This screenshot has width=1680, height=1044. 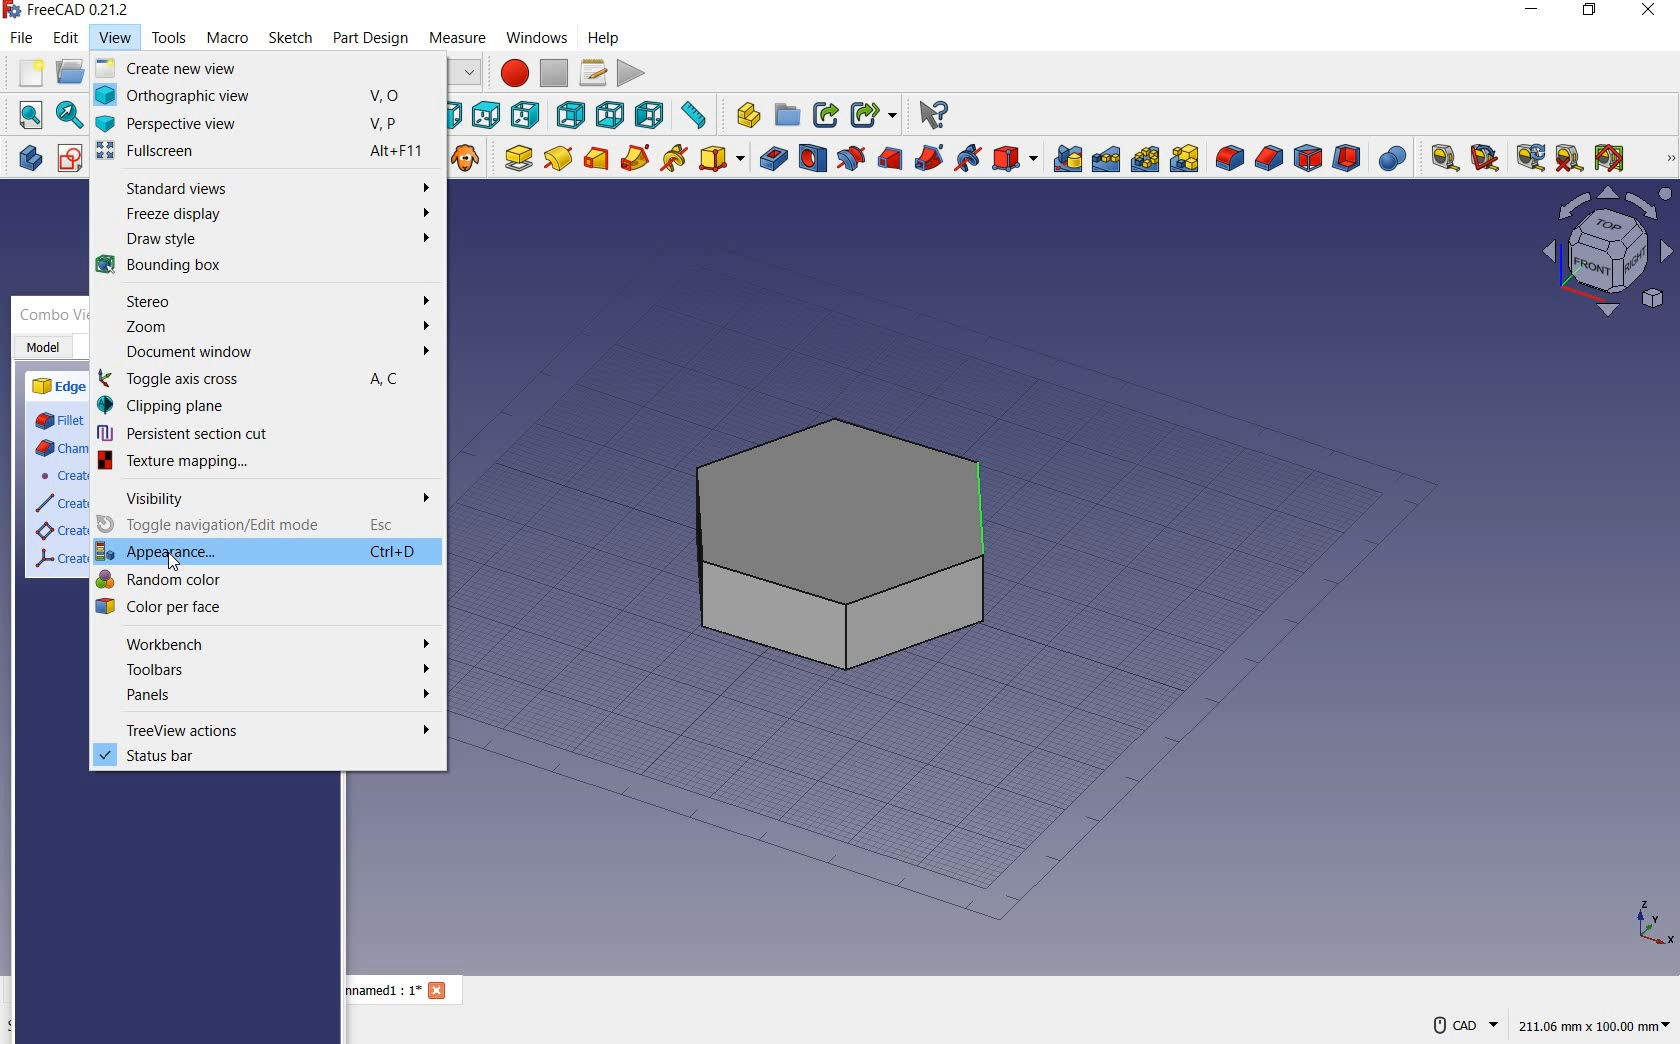 What do you see at coordinates (633, 75) in the screenshot?
I see `execute macro` at bounding box center [633, 75].